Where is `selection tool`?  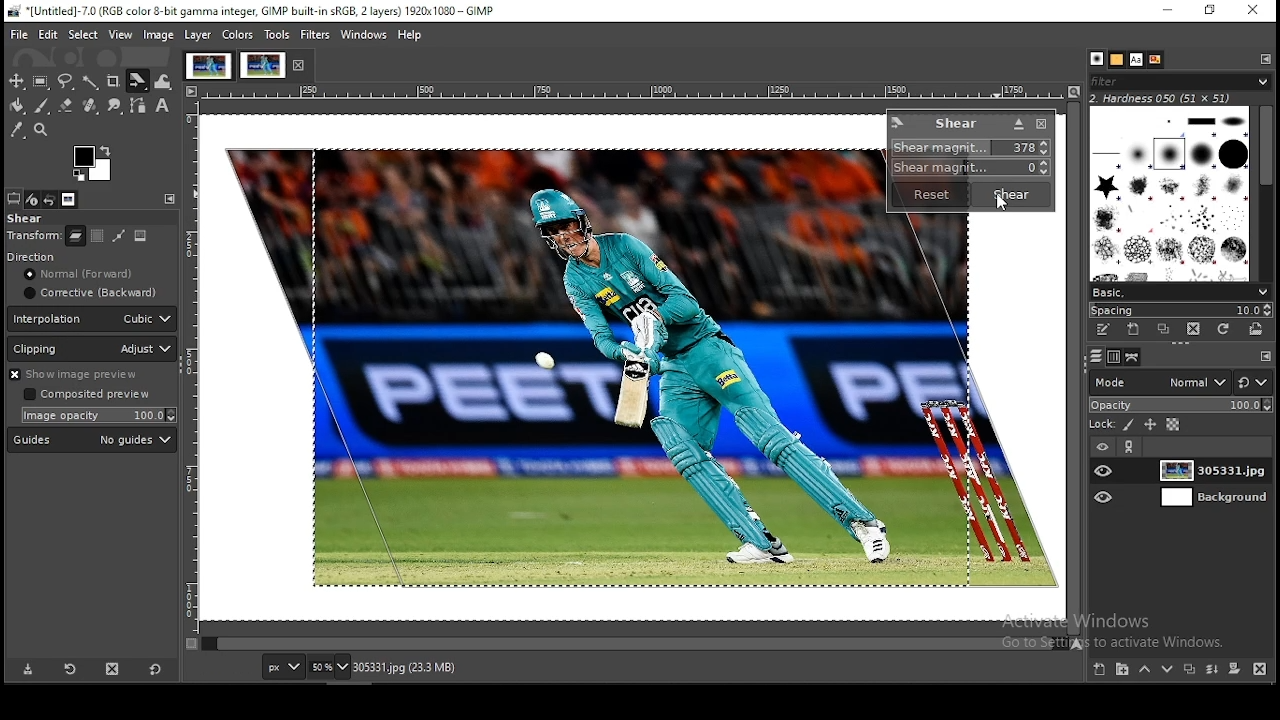 selection tool is located at coordinates (18, 80).